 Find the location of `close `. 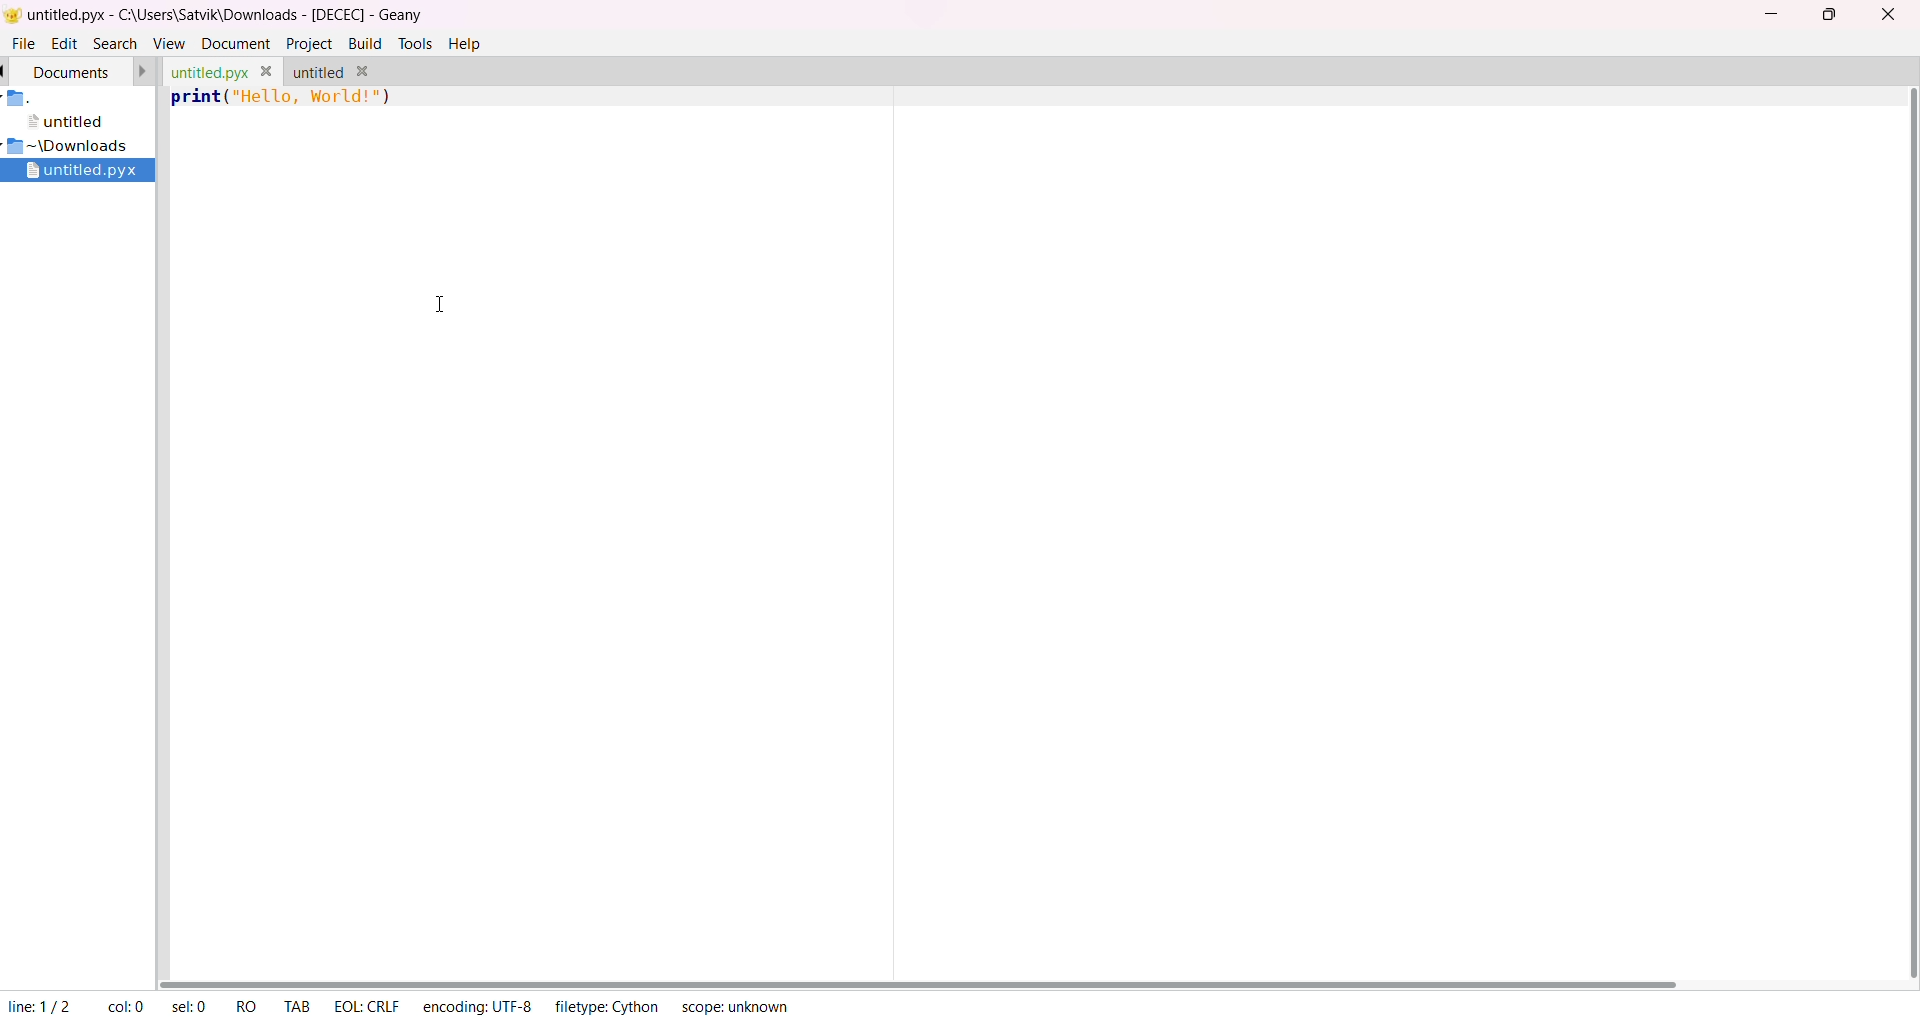

close  is located at coordinates (268, 71).